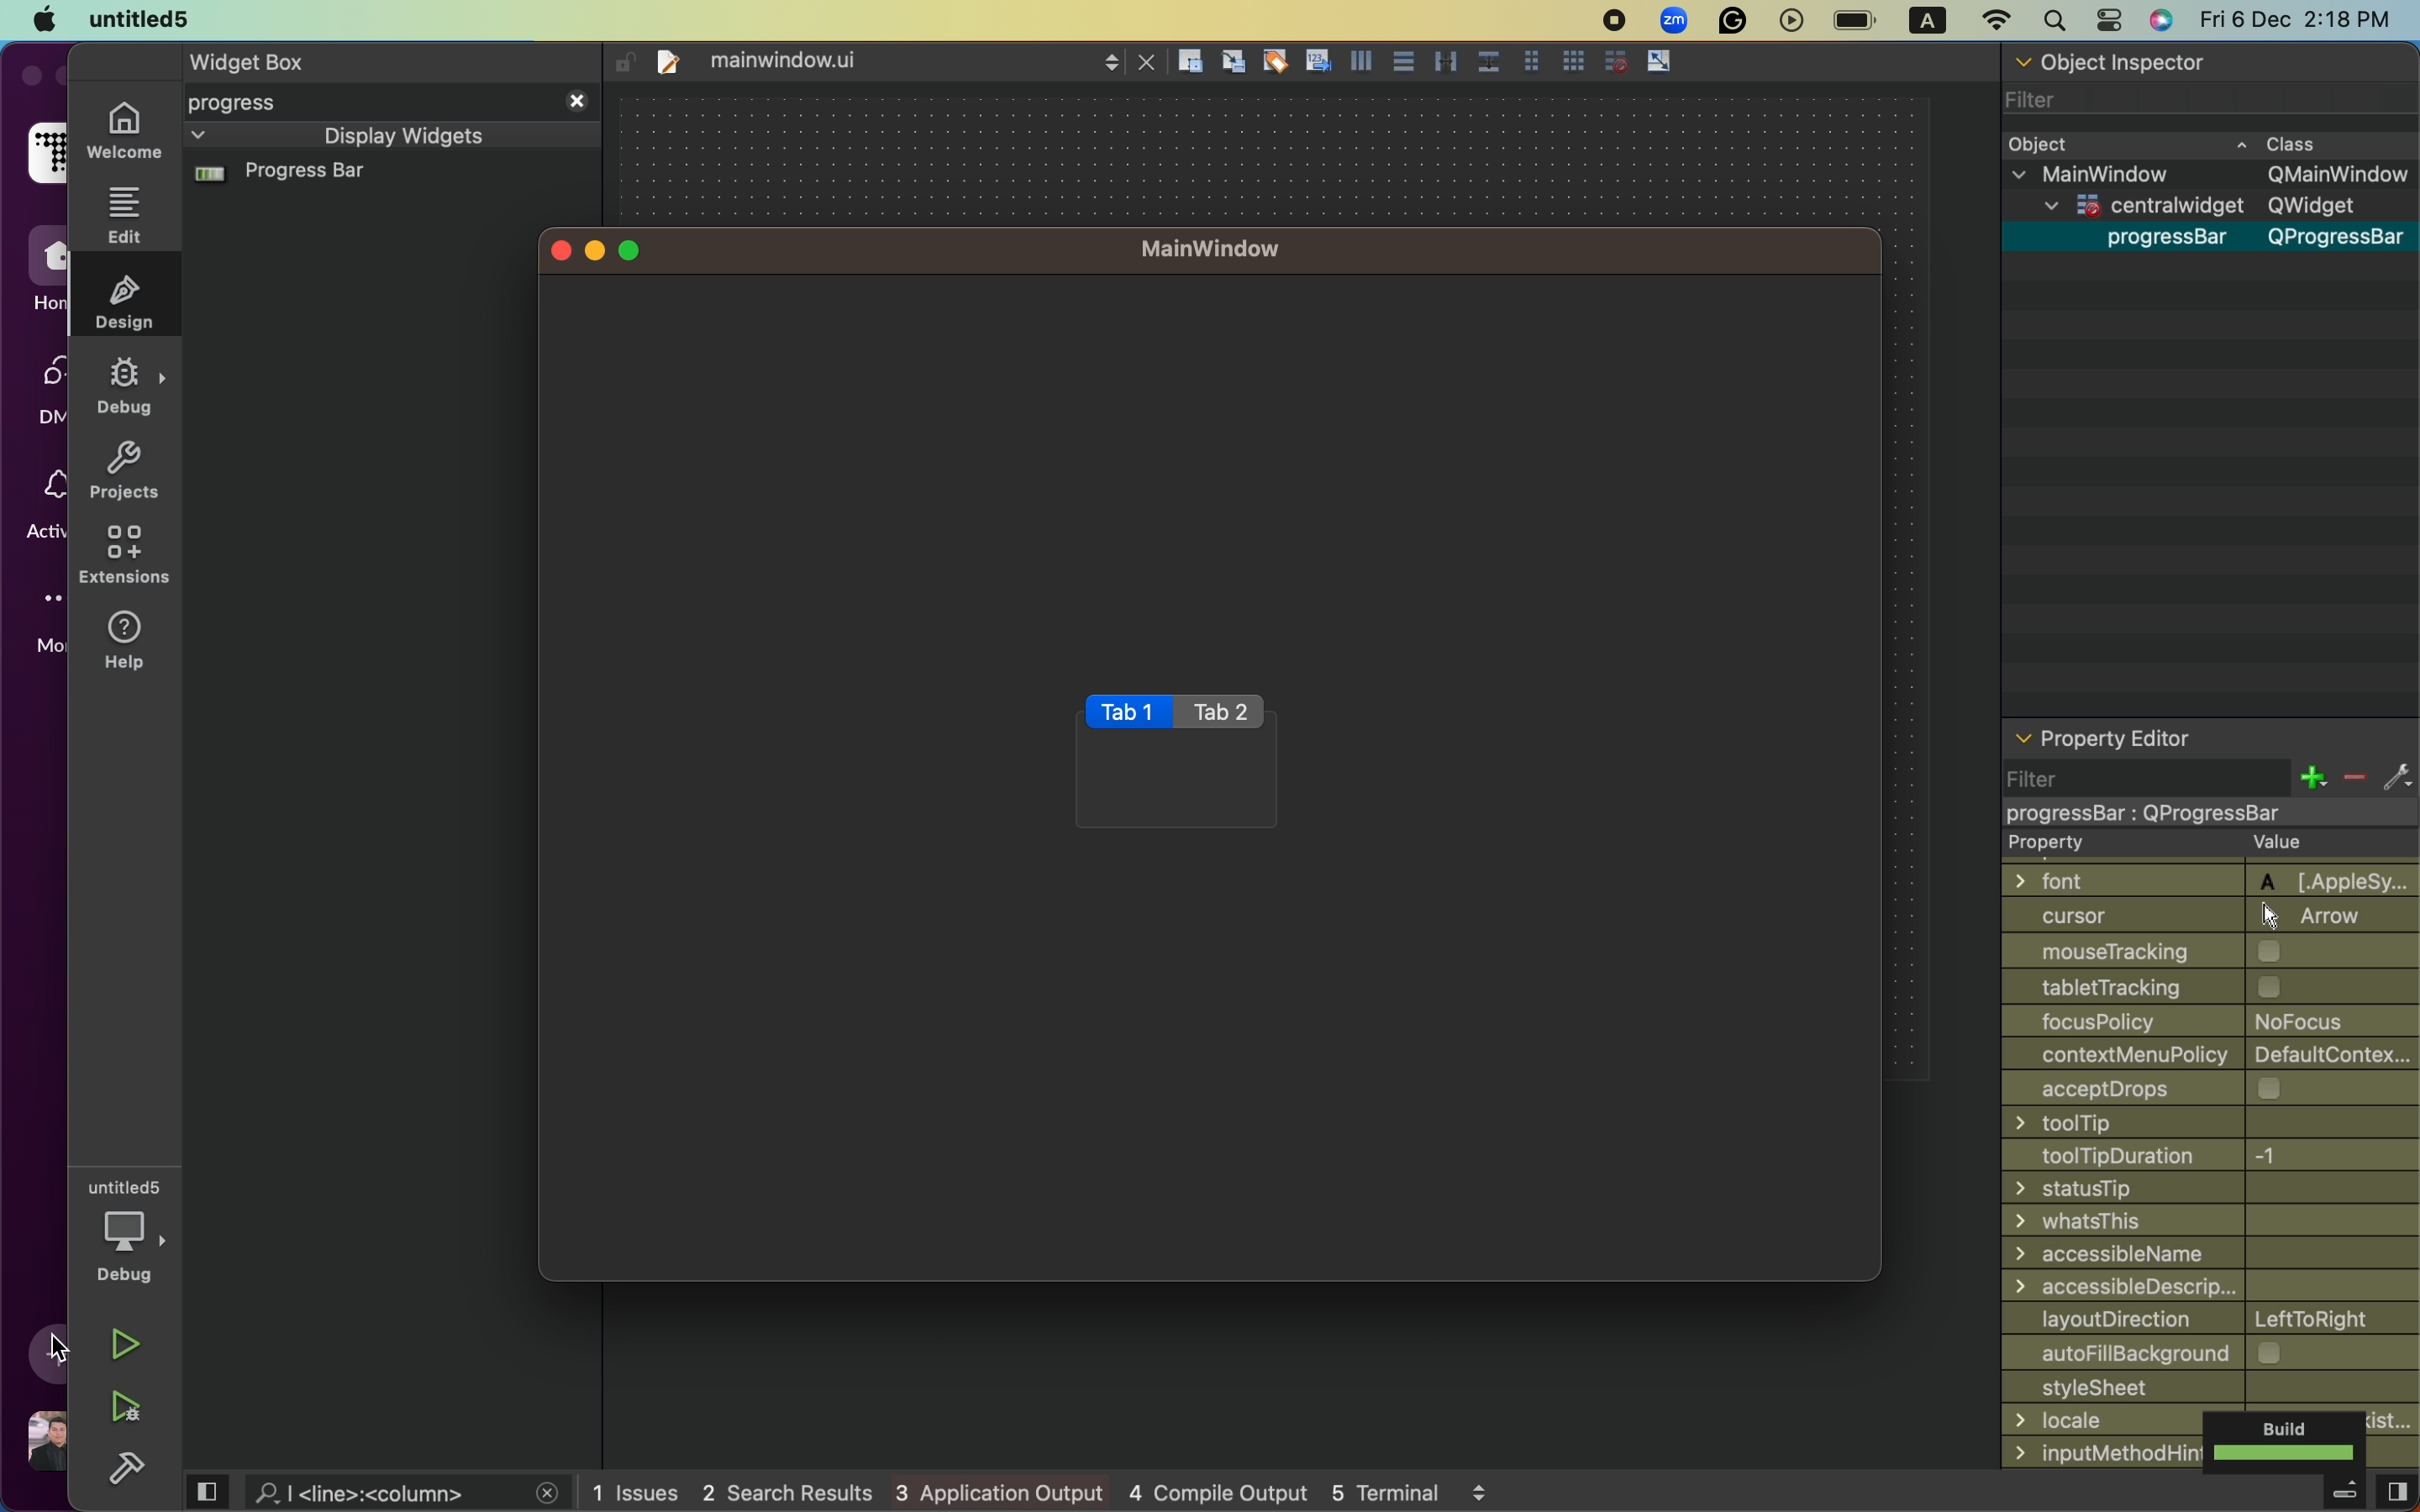 Image resolution: width=2420 pixels, height=1512 pixels. I want to click on scale object, so click(1660, 62).